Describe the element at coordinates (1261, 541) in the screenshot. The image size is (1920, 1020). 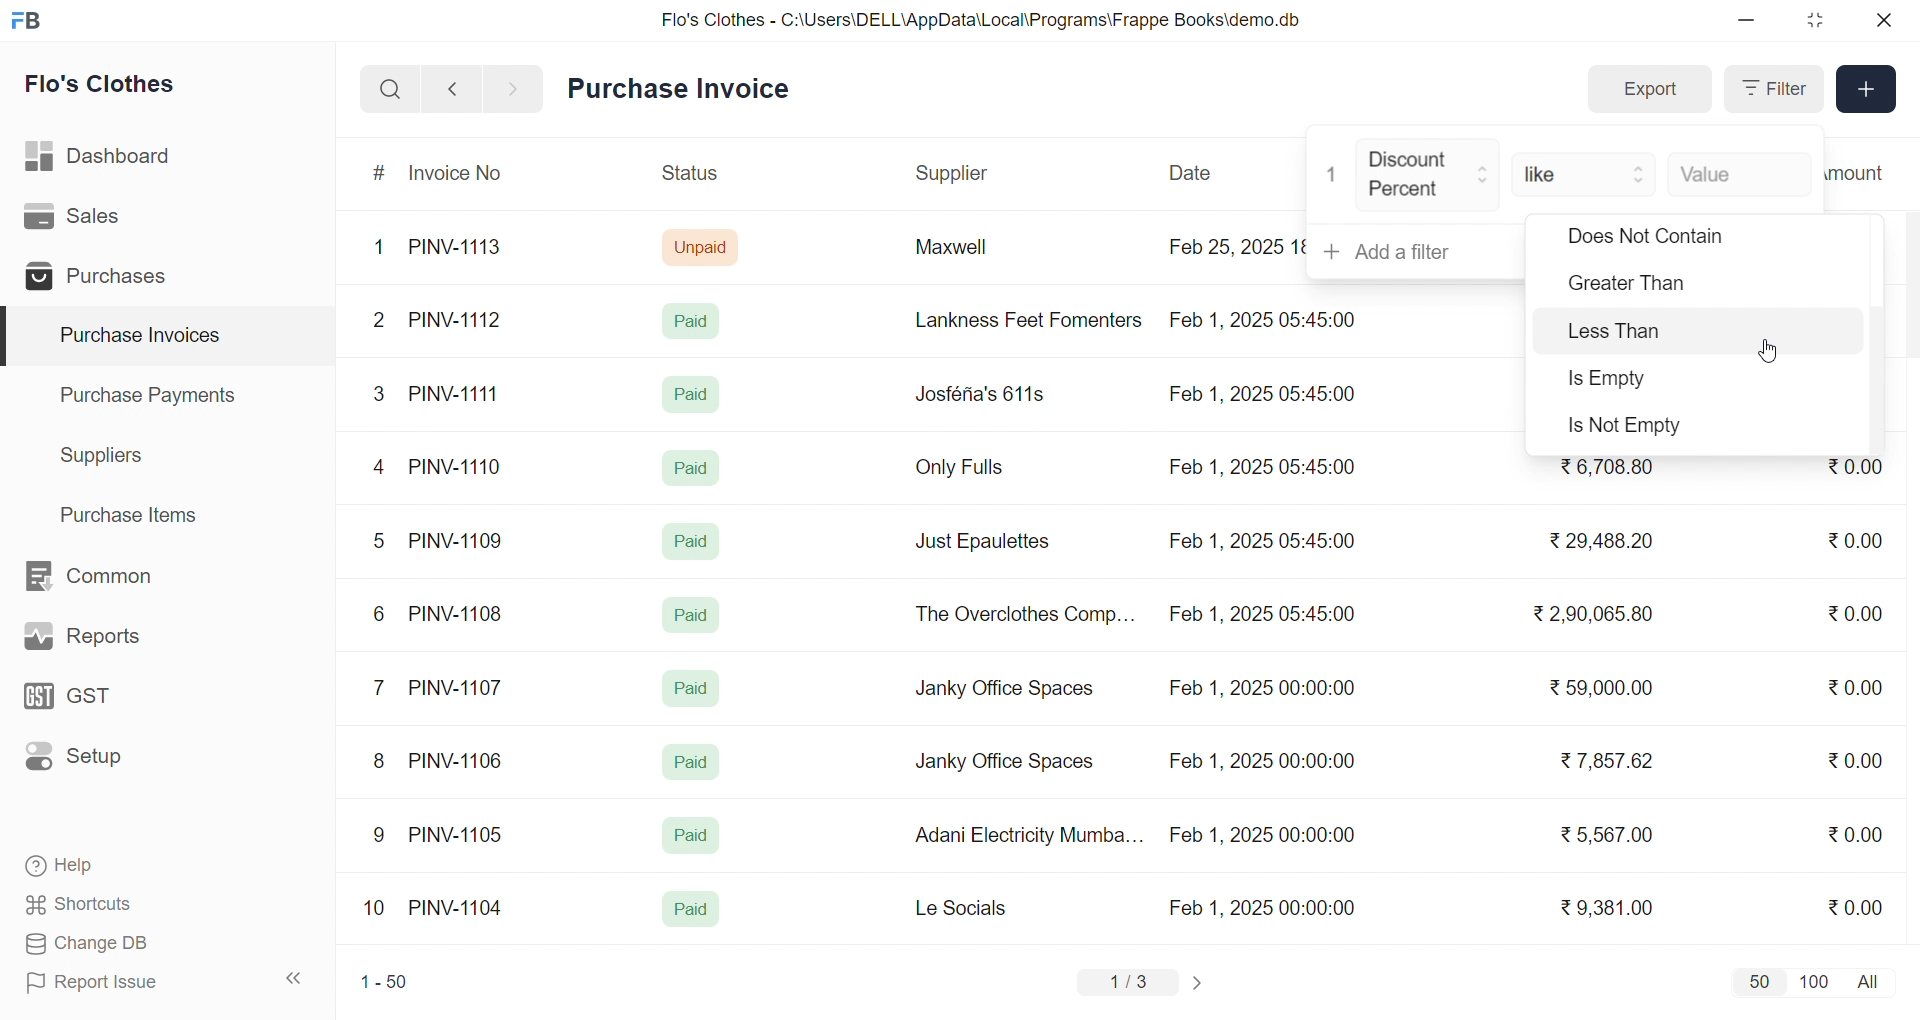
I see `Feb 1, 2025 05:45:00` at that location.